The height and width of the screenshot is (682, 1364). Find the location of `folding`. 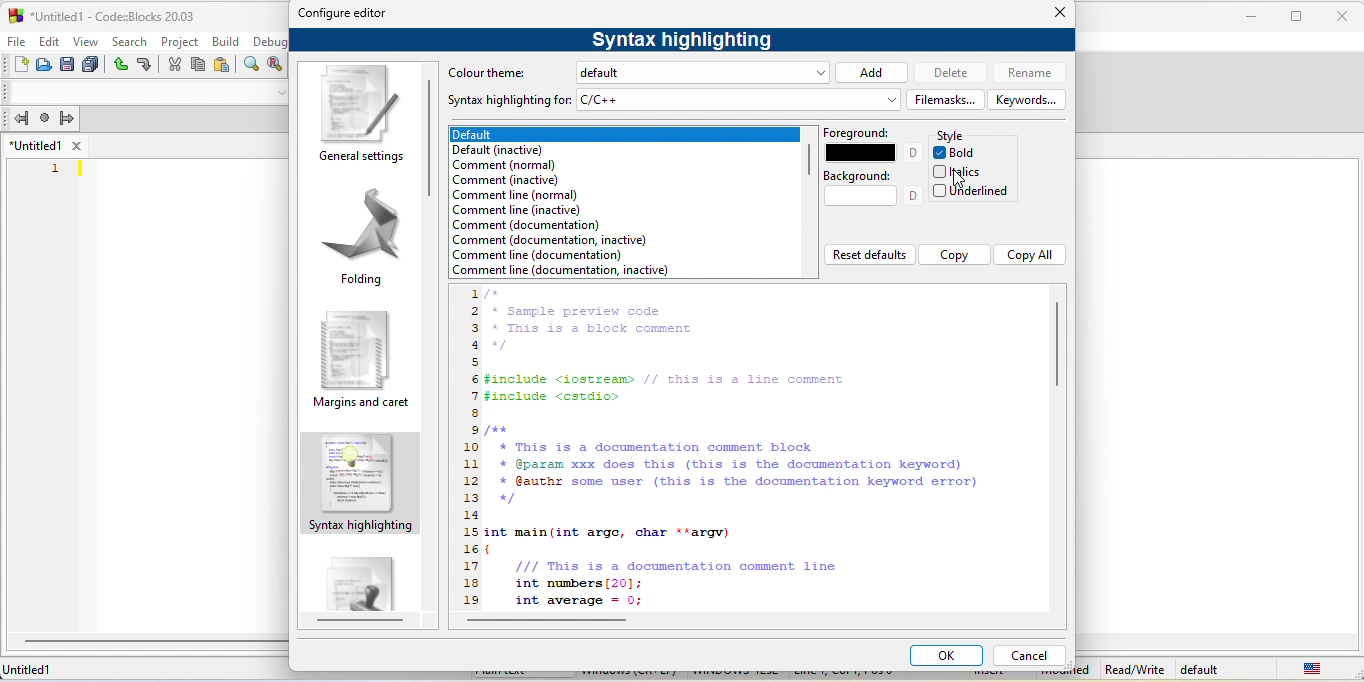

folding is located at coordinates (357, 238).